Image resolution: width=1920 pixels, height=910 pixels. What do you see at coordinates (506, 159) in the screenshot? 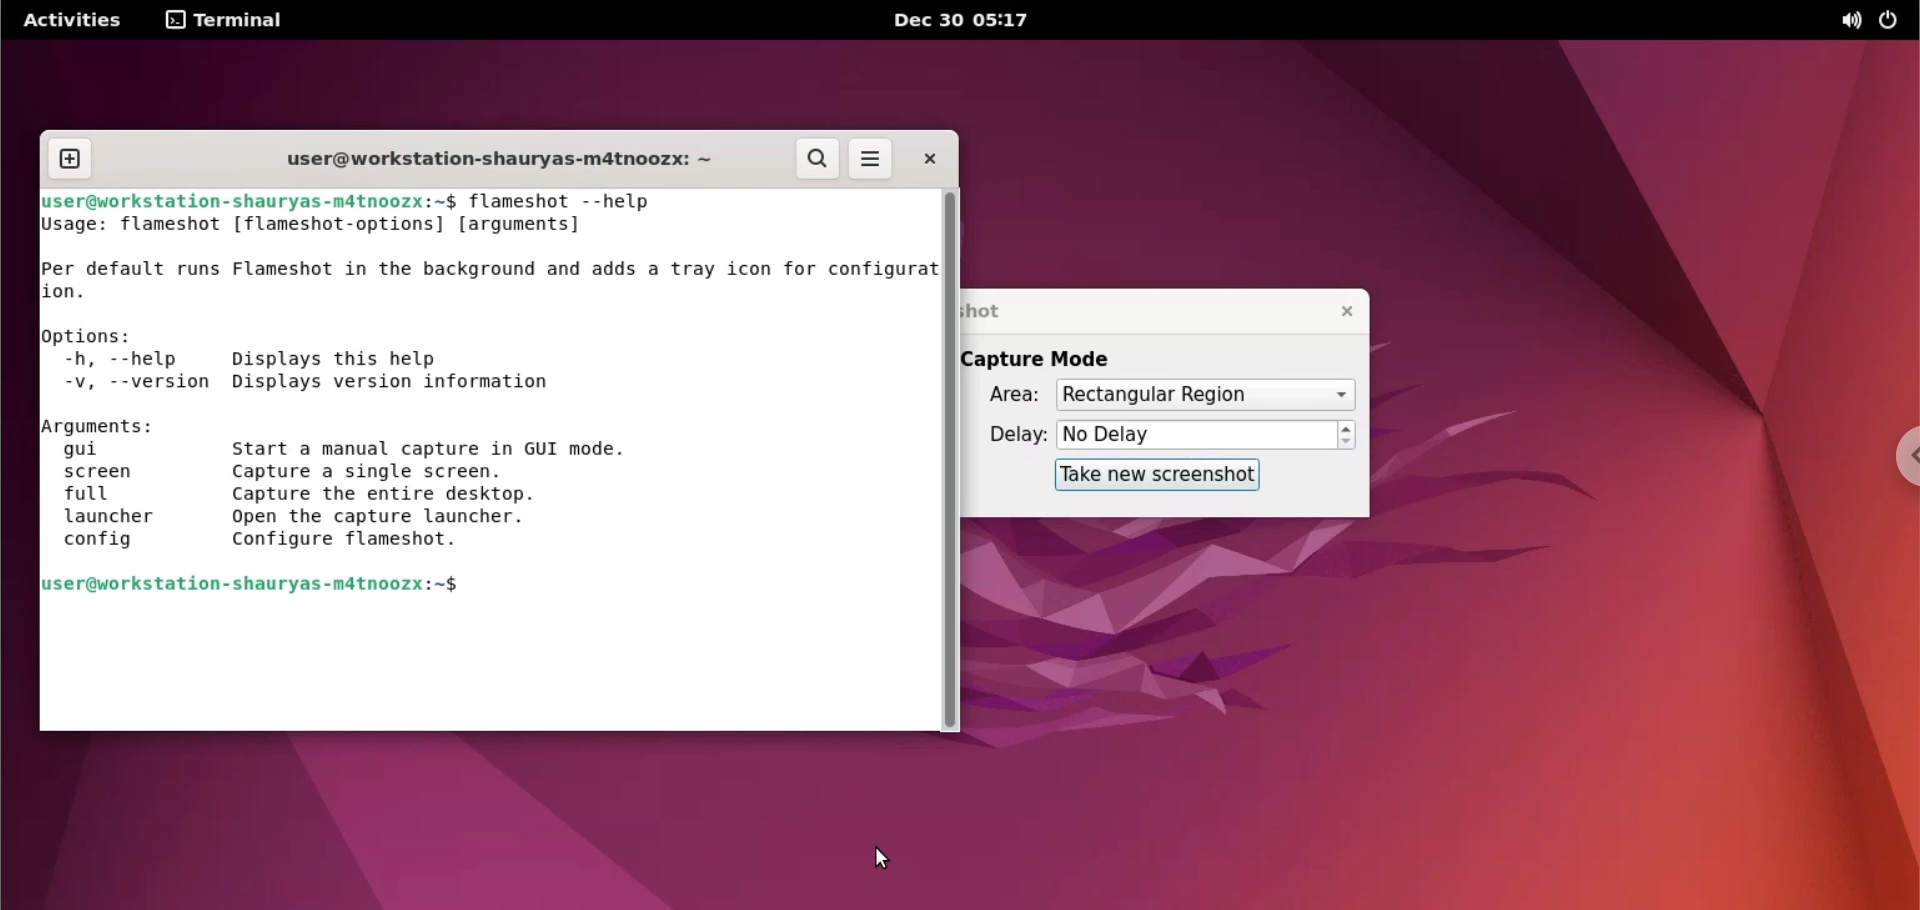
I see `user@workstation-shaurya-m4tnoozx: ~` at bounding box center [506, 159].